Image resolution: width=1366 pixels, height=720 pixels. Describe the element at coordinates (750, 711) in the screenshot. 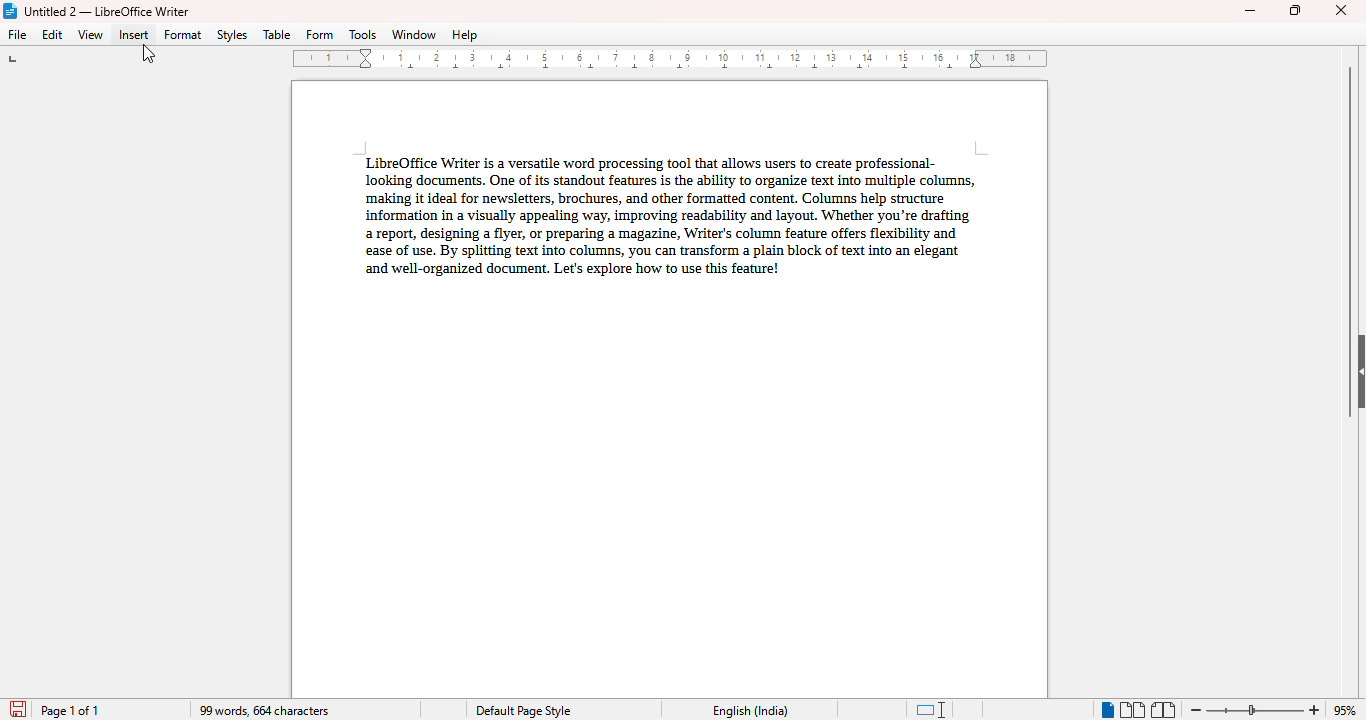

I see `English (India)` at that location.